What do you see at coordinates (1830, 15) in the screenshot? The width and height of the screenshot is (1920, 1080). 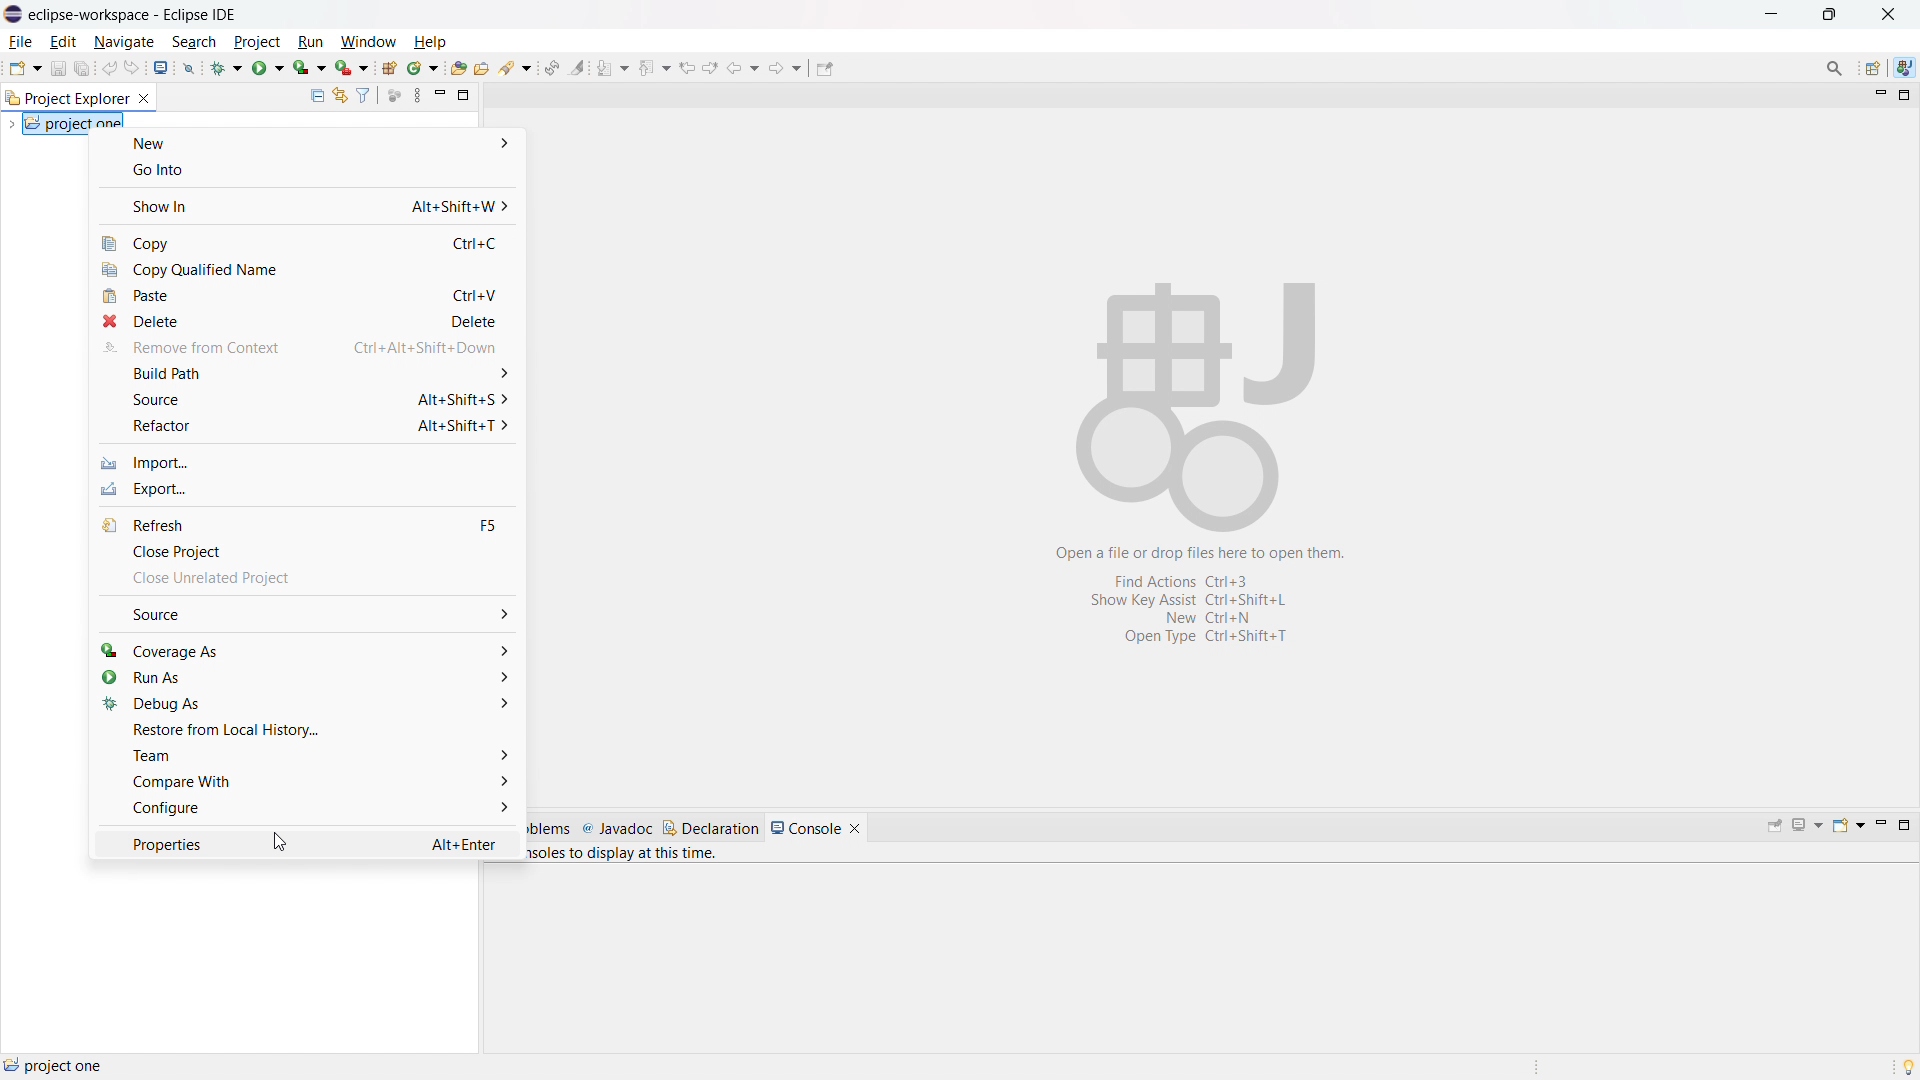 I see `minimize` at bounding box center [1830, 15].